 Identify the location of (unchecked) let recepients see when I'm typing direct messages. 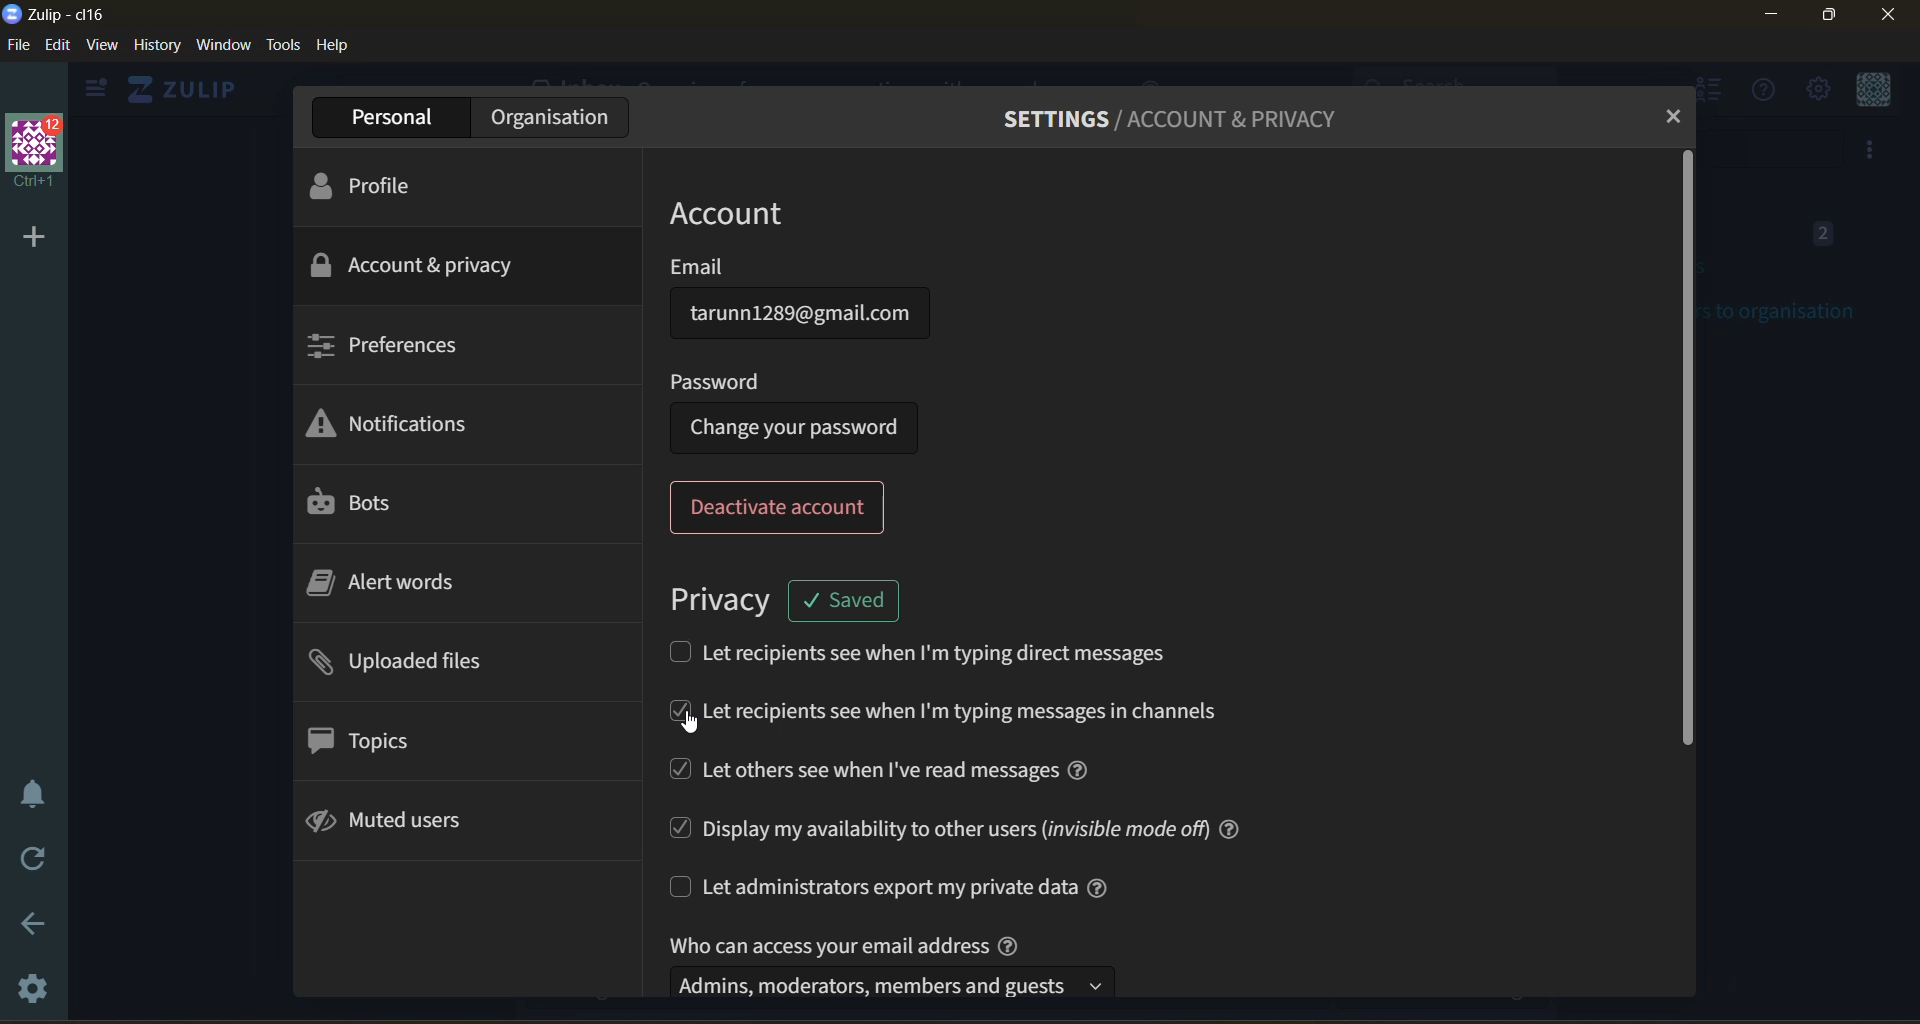
(935, 651).